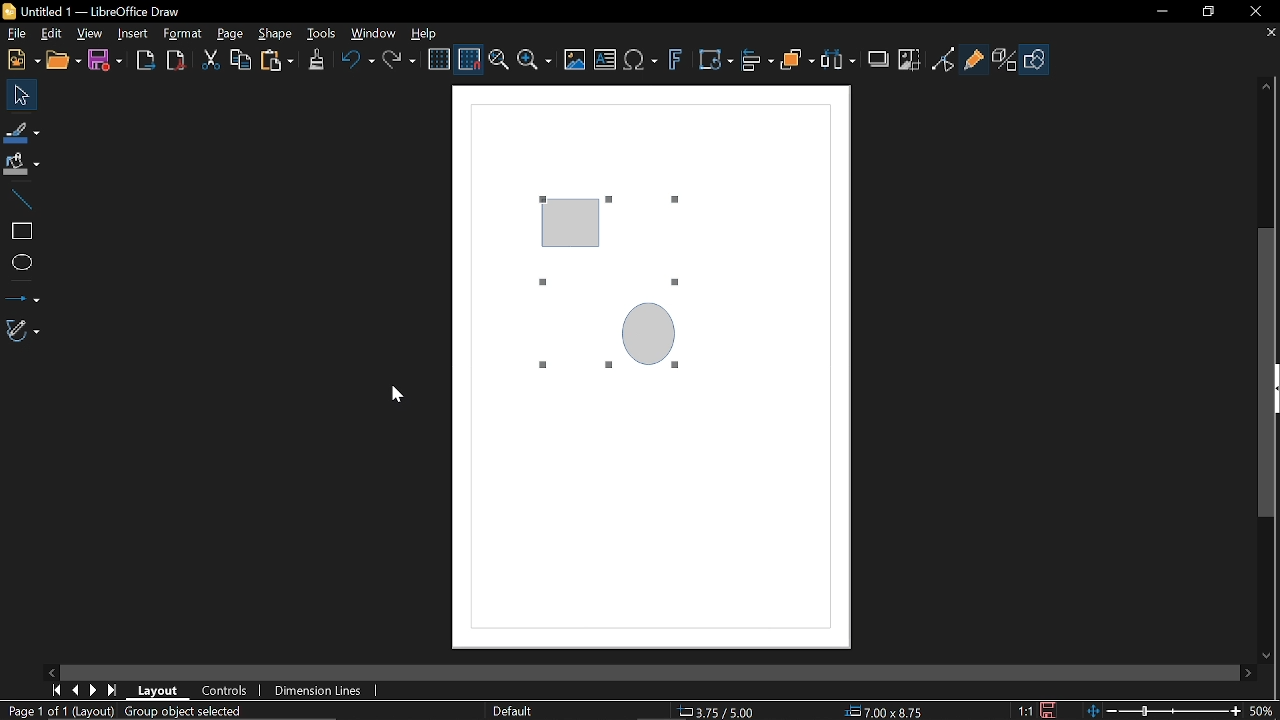  I want to click on Layout, so click(157, 690).